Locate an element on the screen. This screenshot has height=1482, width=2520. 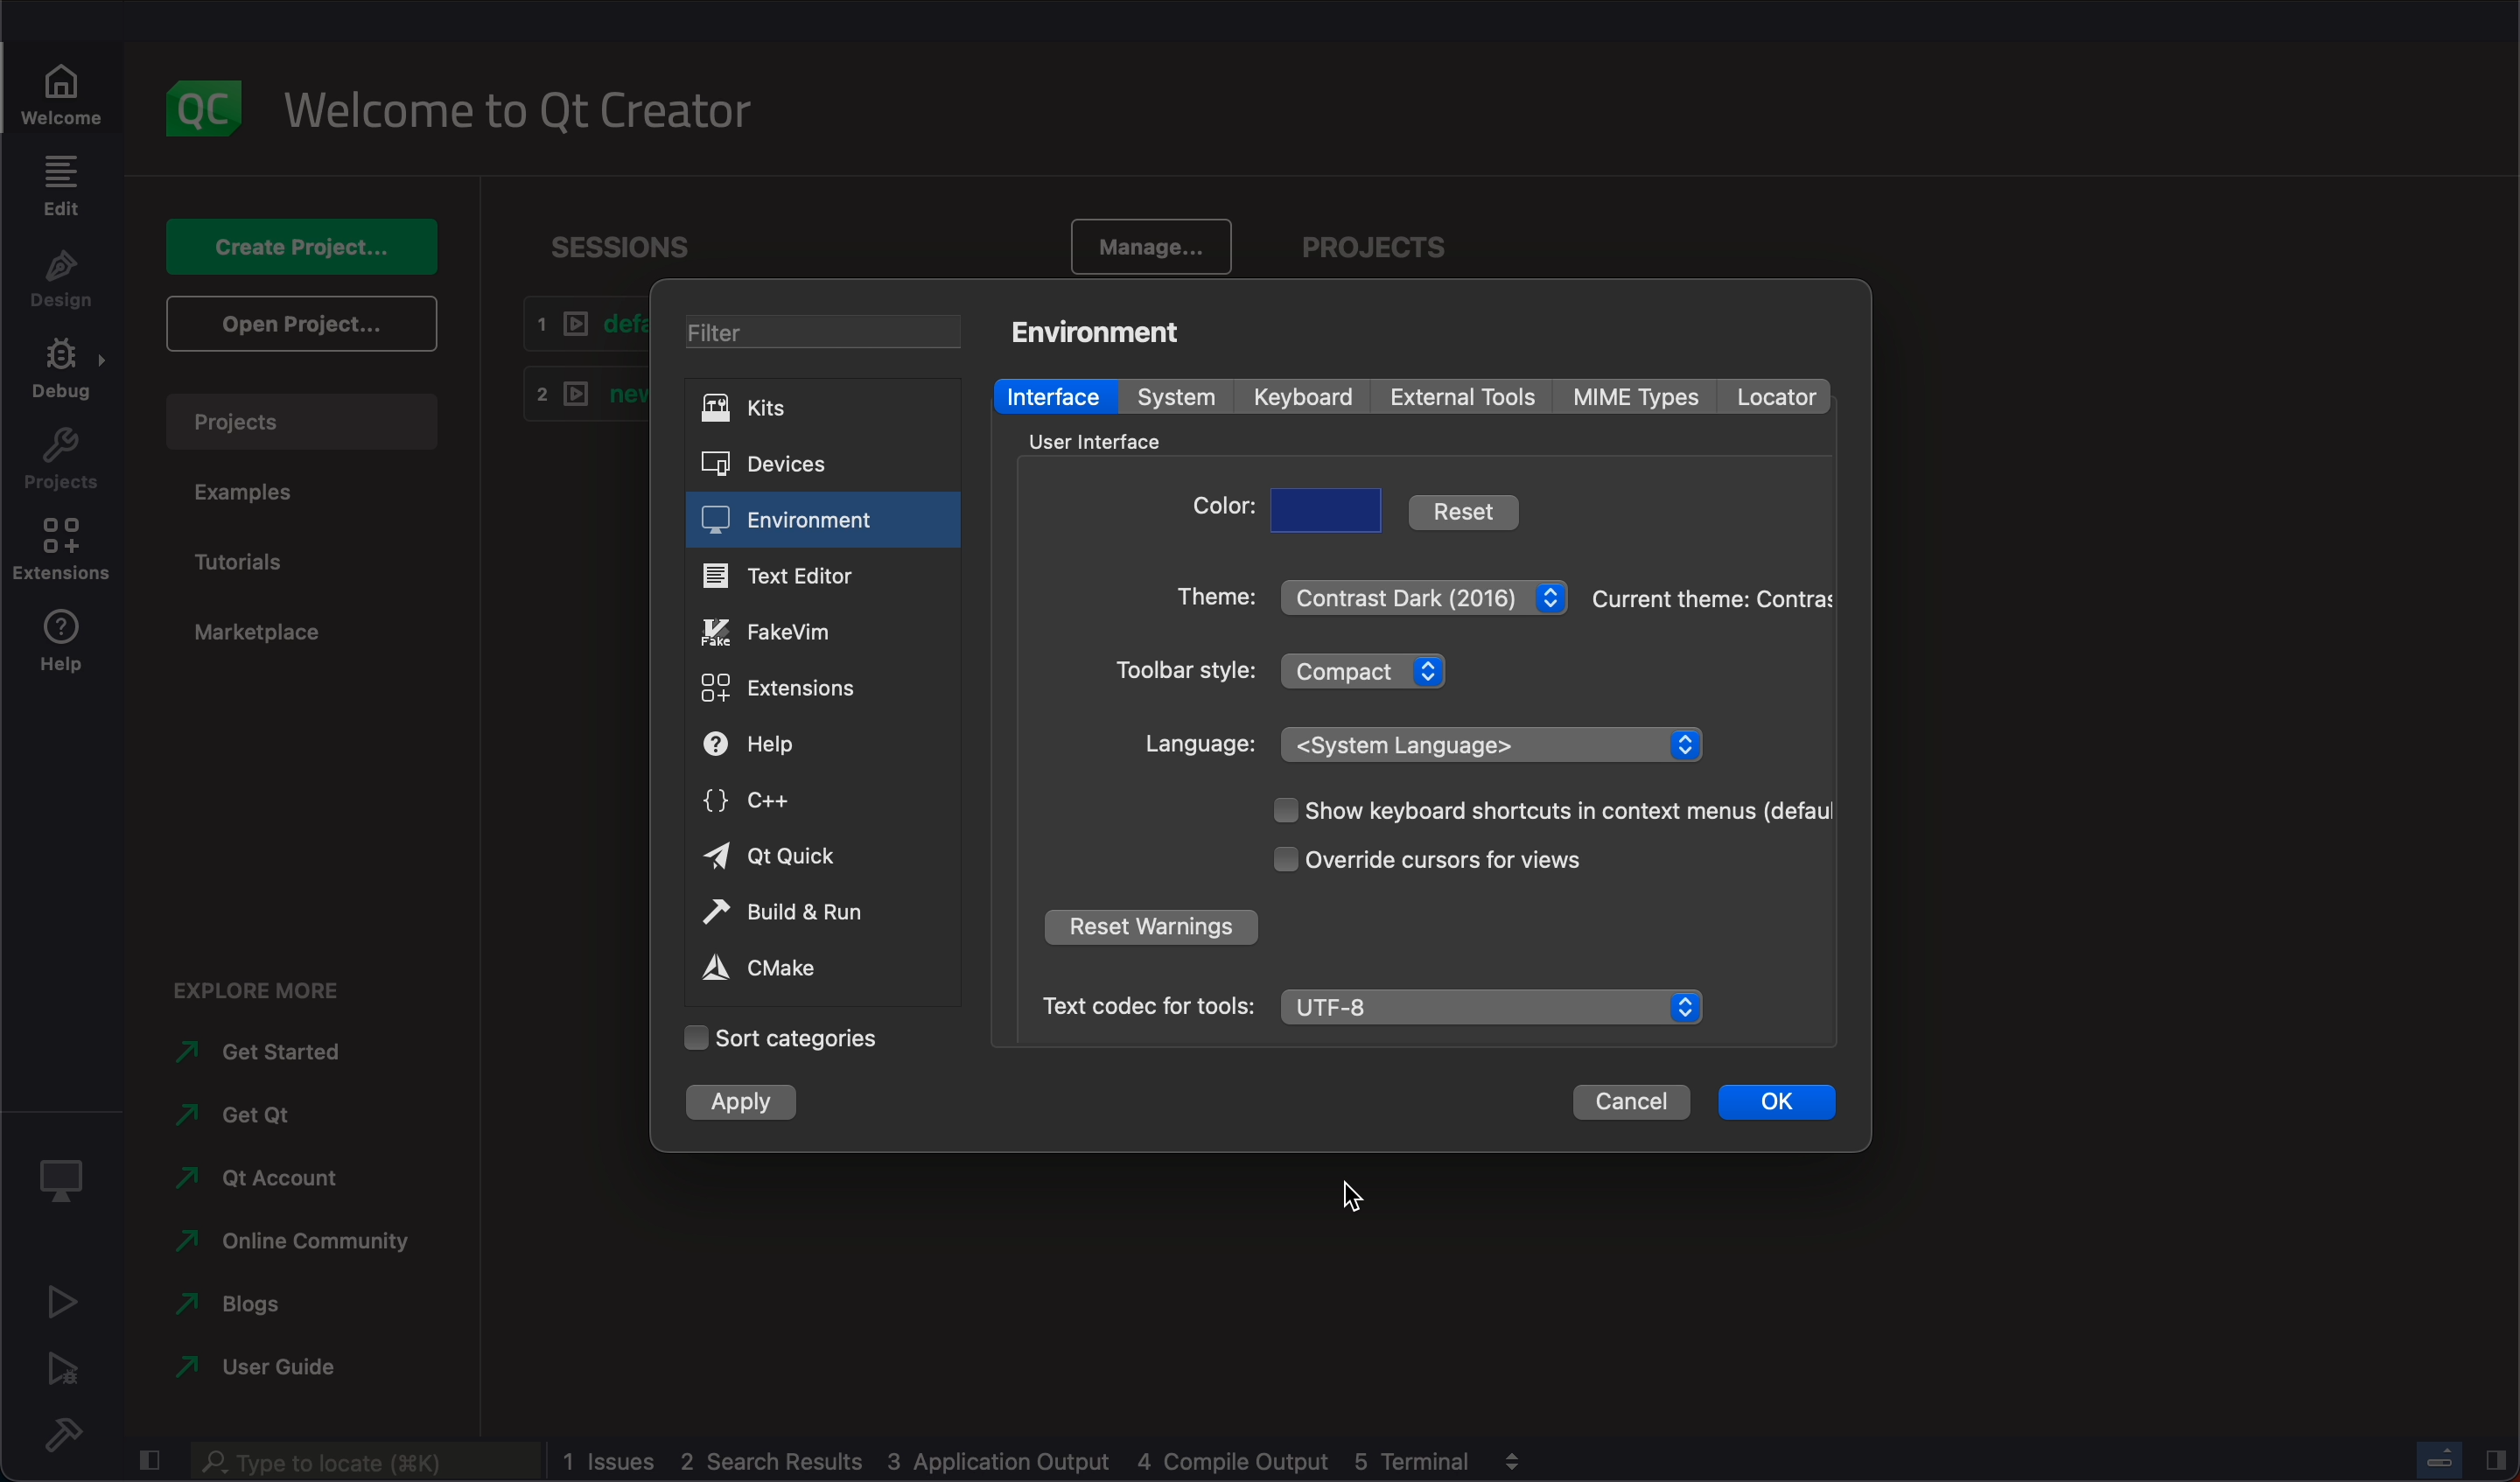
debug is located at coordinates (68, 1173).